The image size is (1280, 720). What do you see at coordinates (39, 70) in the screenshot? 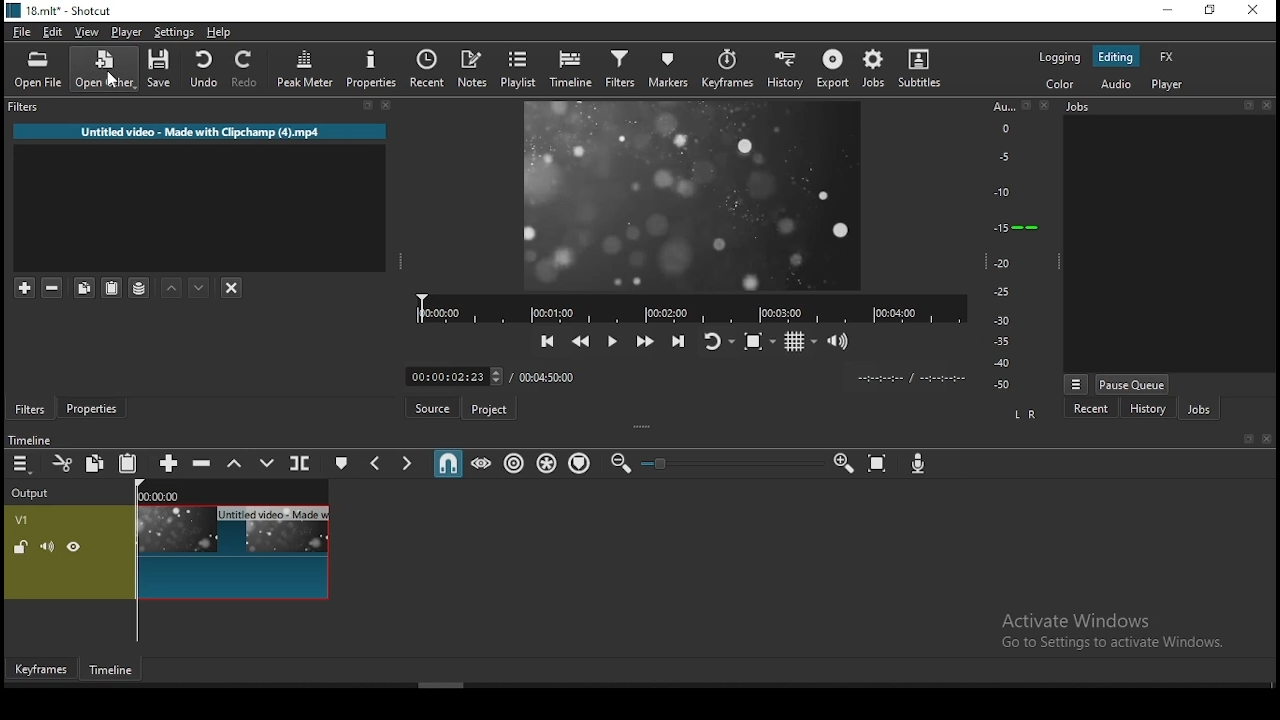
I see `open file` at bounding box center [39, 70].